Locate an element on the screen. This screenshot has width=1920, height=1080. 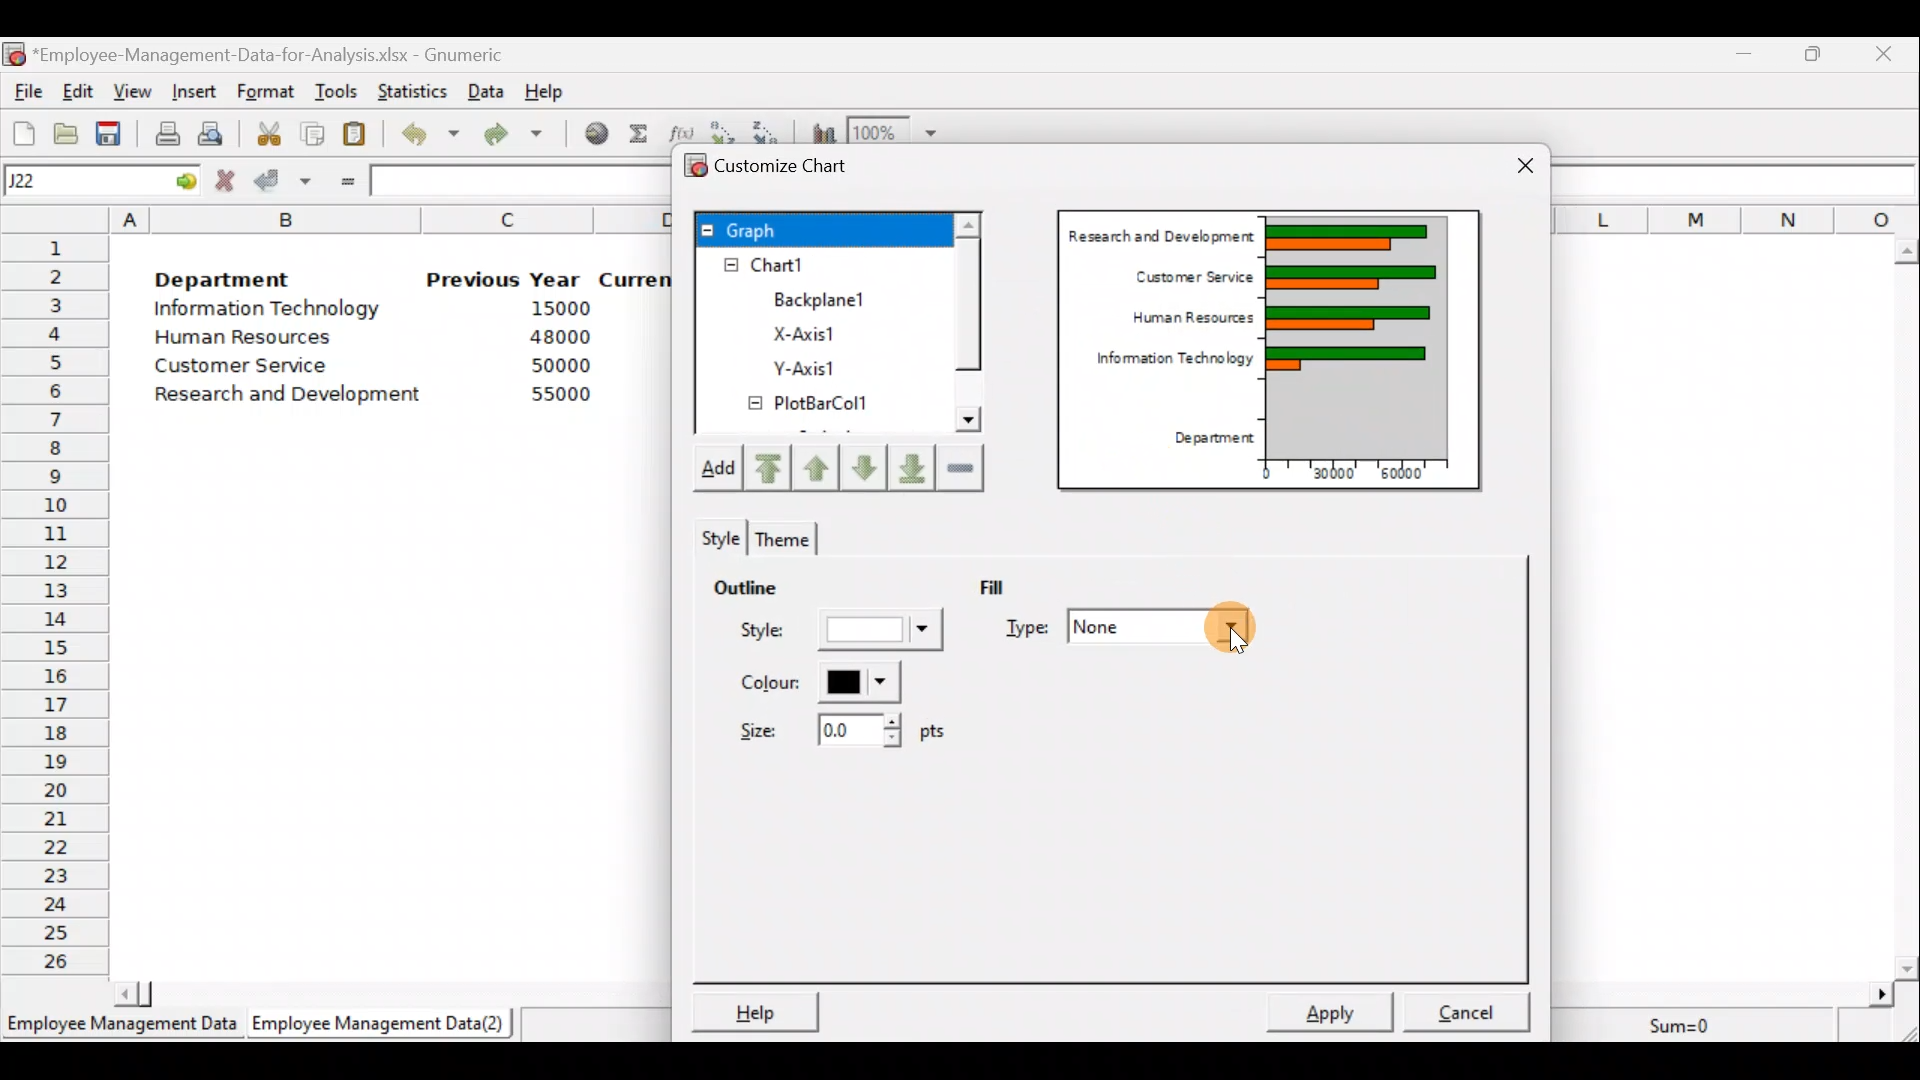
Paste the clipboard is located at coordinates (360, 136).